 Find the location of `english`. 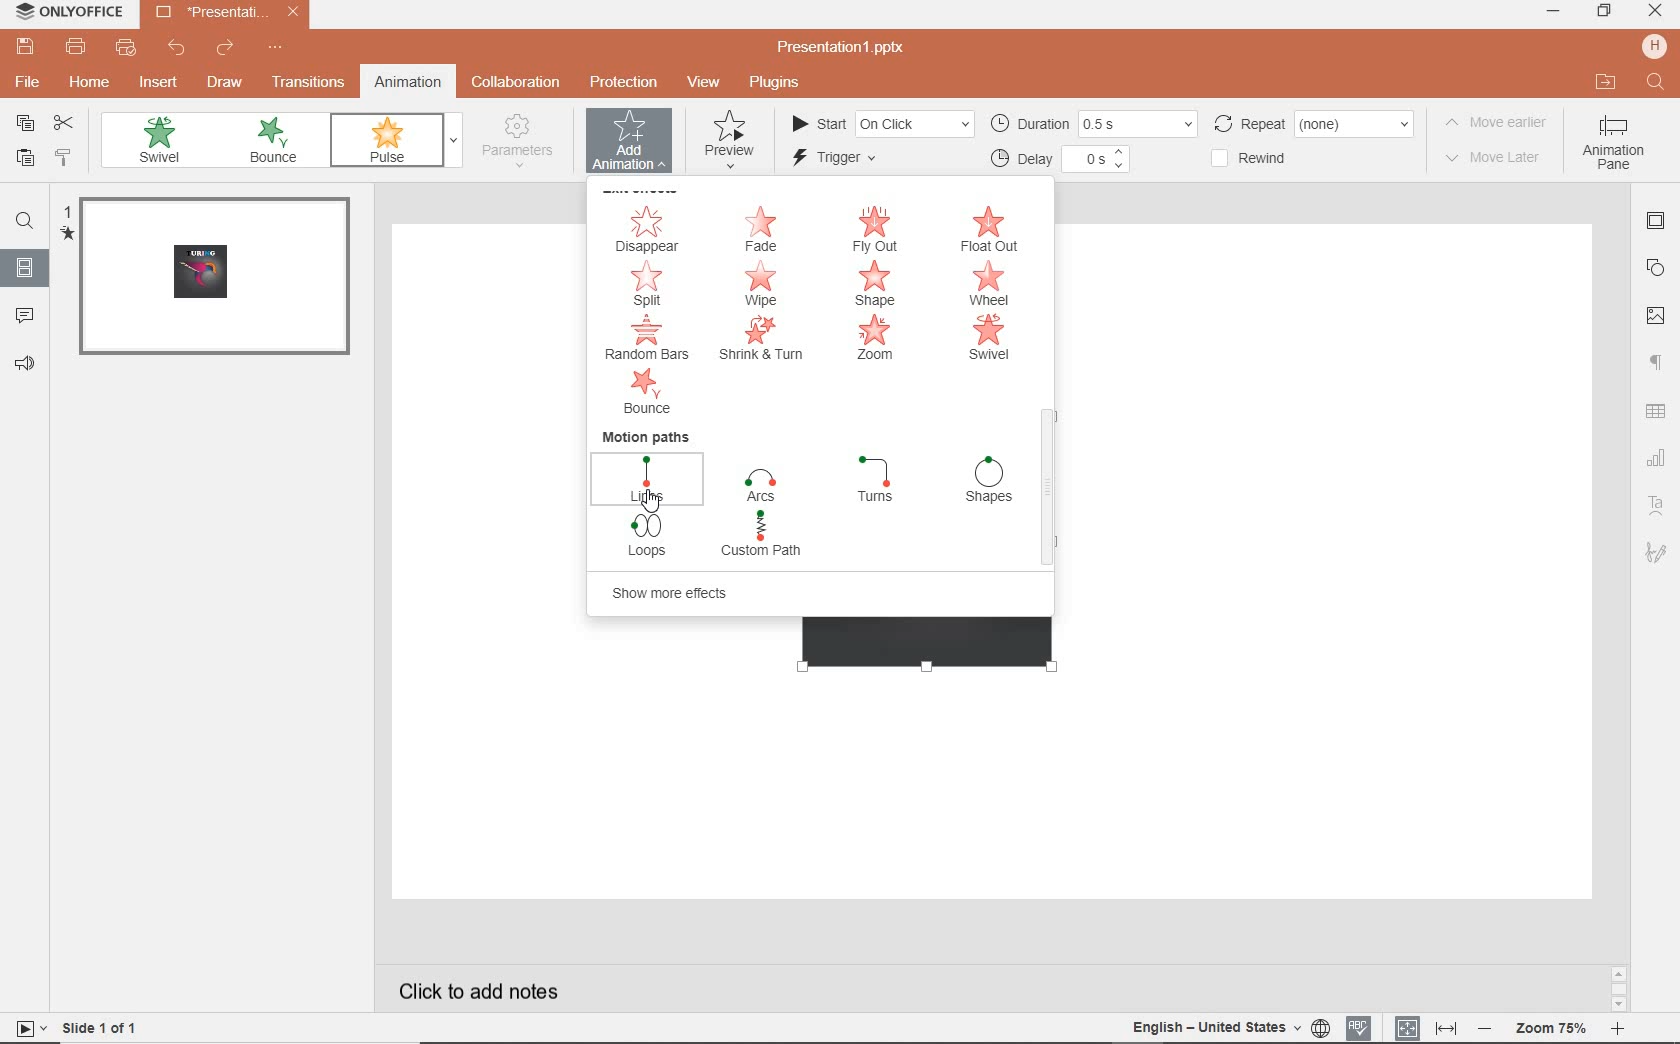

english is located at coordinates (1200, 1025).